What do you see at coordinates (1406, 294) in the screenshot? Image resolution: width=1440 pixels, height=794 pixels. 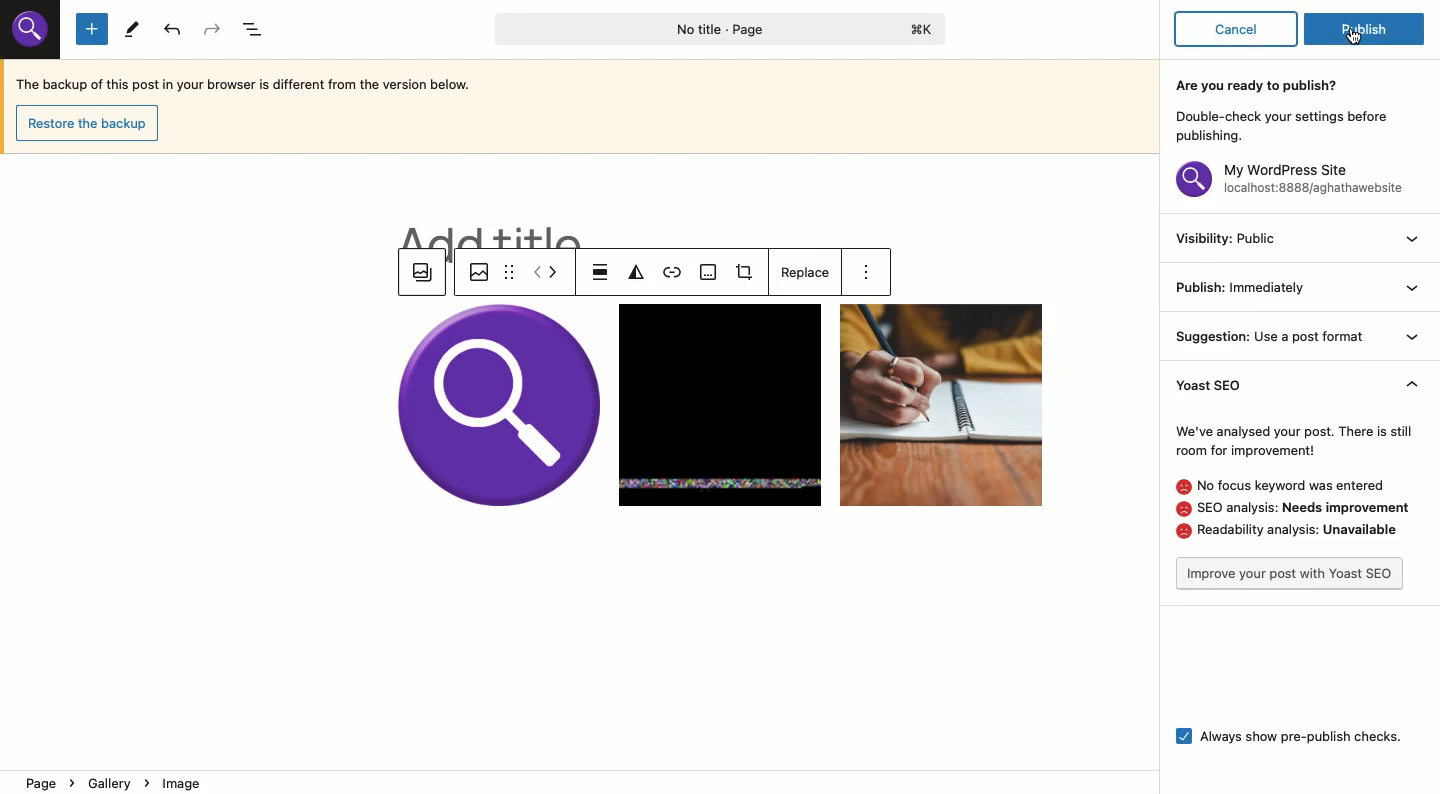 I see `Show` at bounding box center [1406, 294].